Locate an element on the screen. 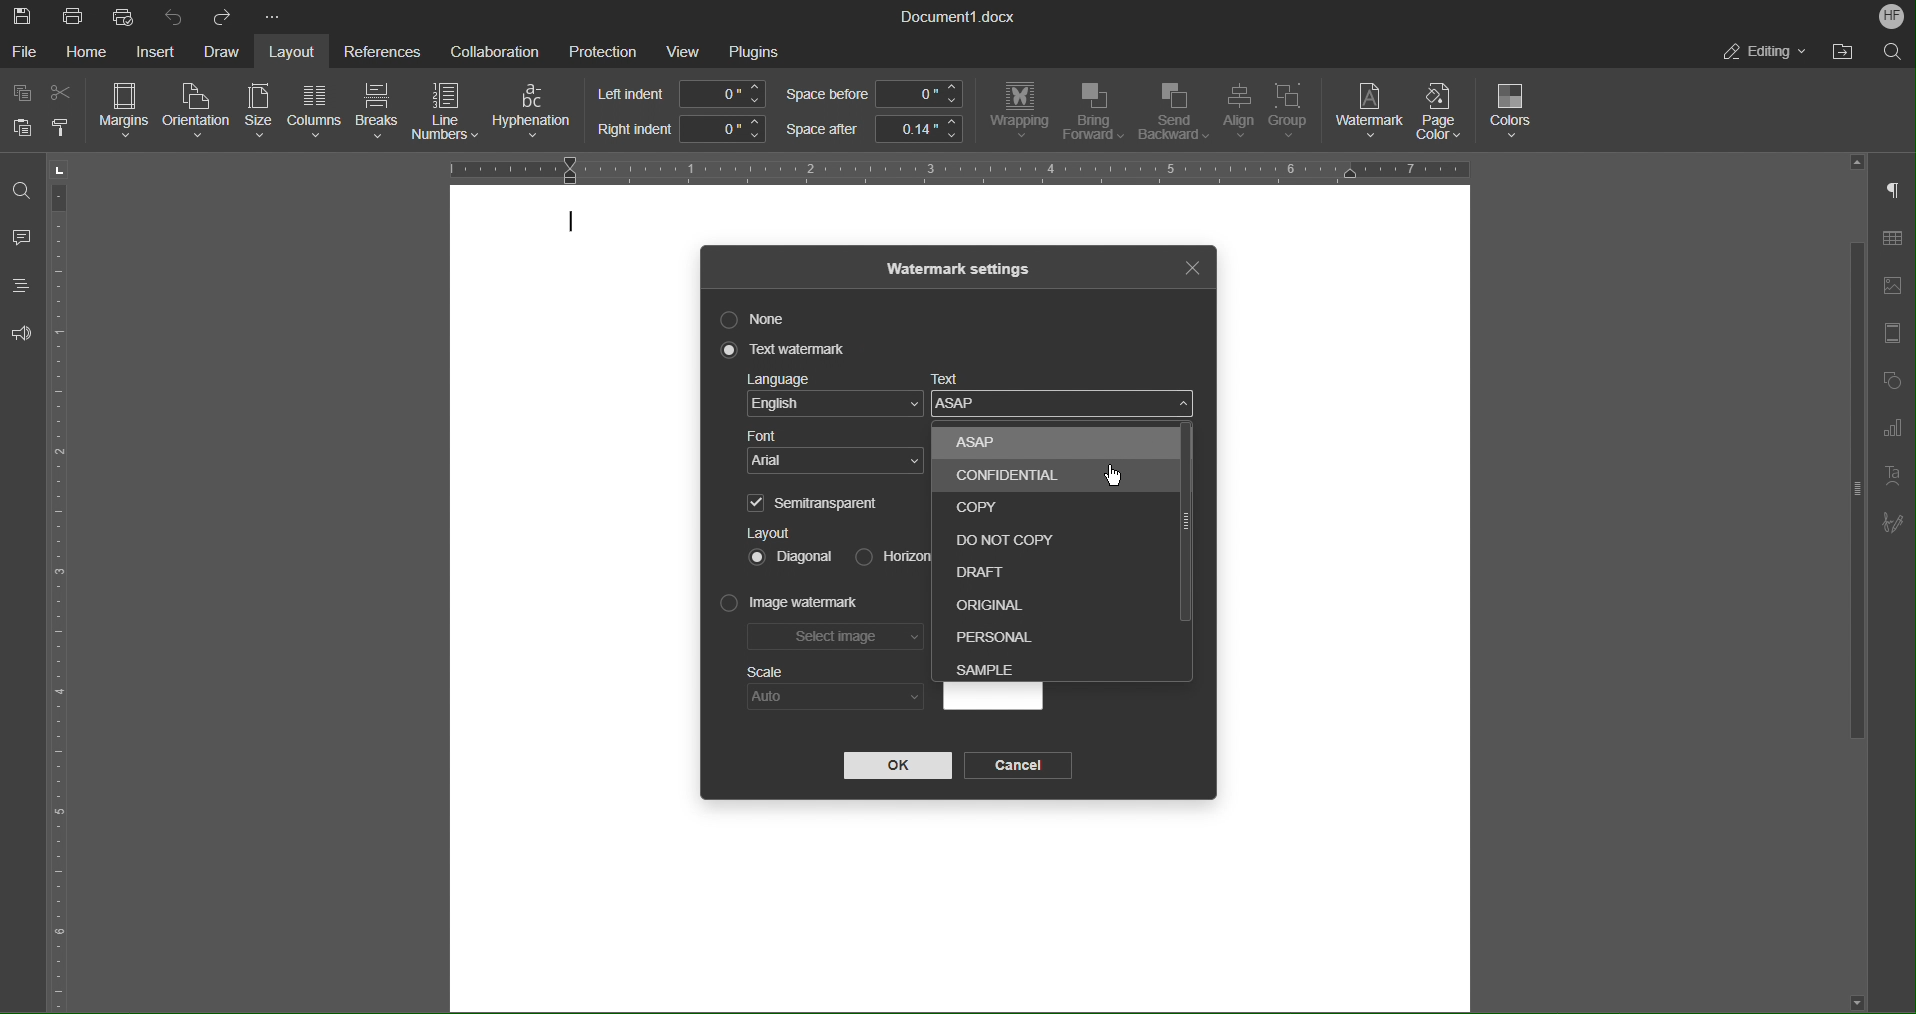 The height and width of the screenshot is (1014, 1916). Quick Print is located at coordinates (125, 16).